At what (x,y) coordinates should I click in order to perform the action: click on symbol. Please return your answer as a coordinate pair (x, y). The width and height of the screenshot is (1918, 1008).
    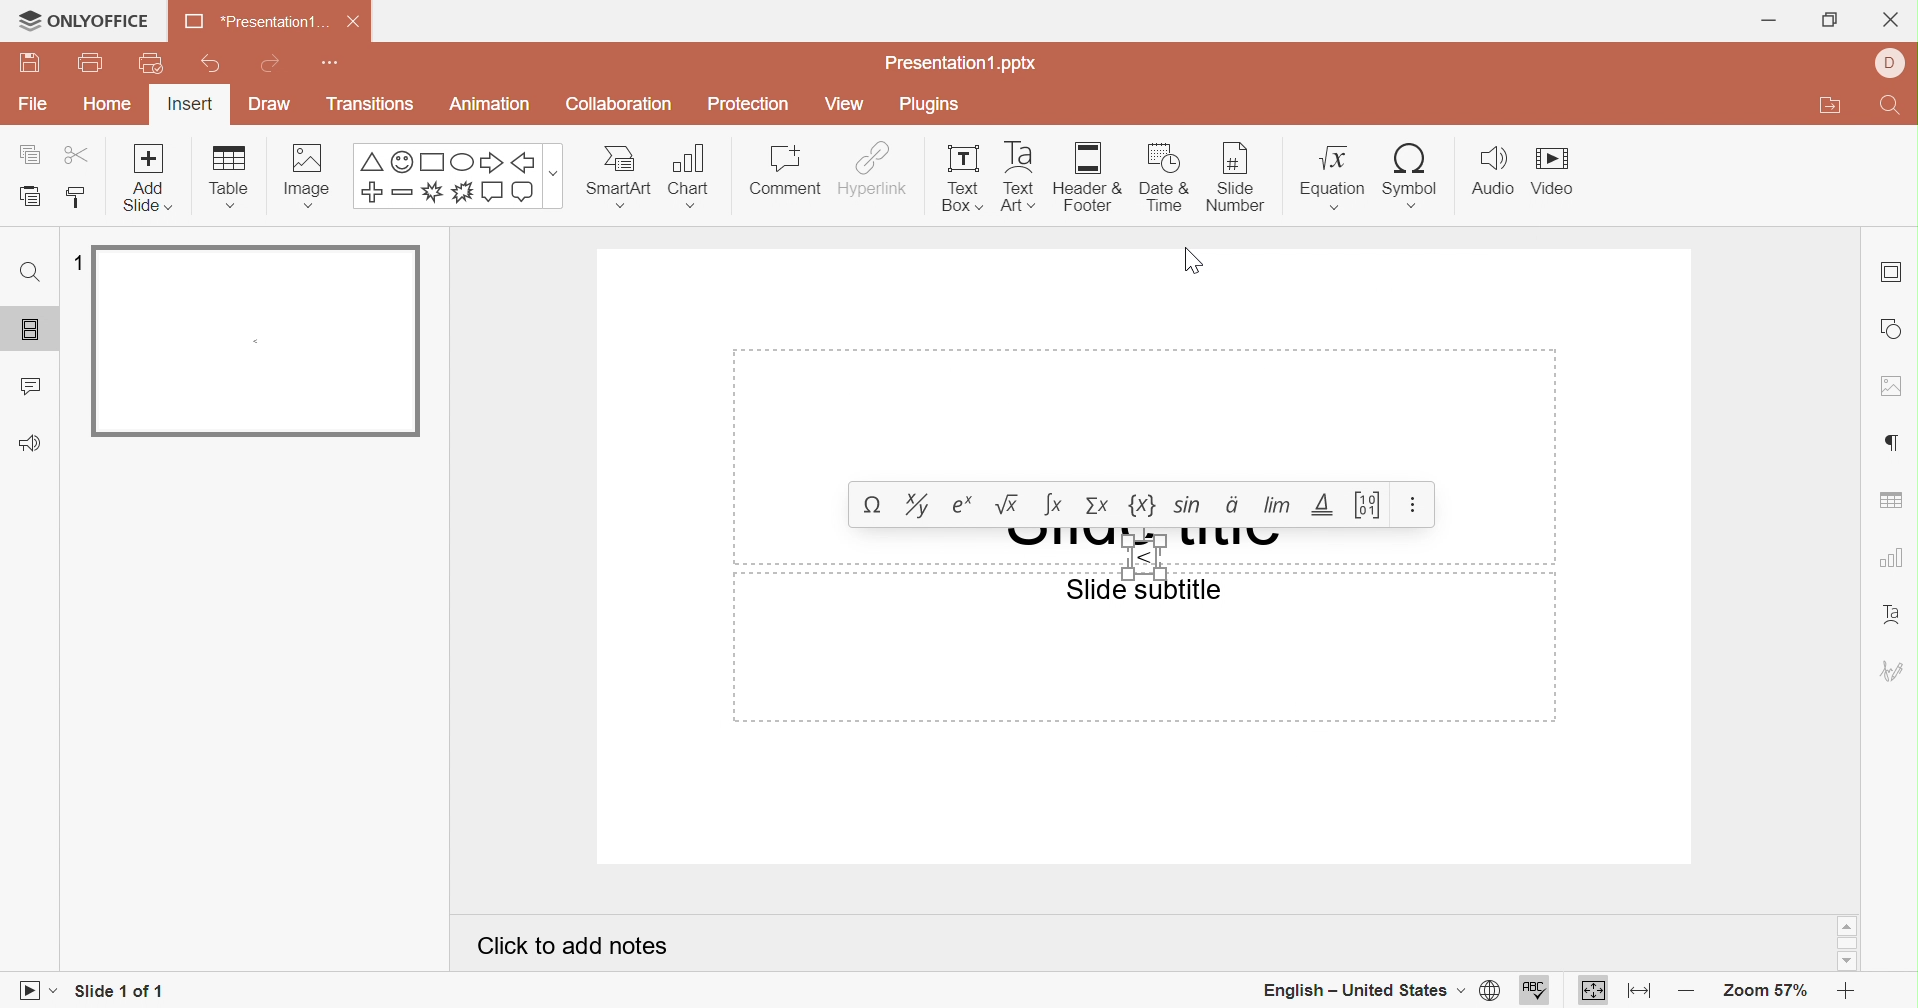
    Looking at the image, I should click on (1143, 559).